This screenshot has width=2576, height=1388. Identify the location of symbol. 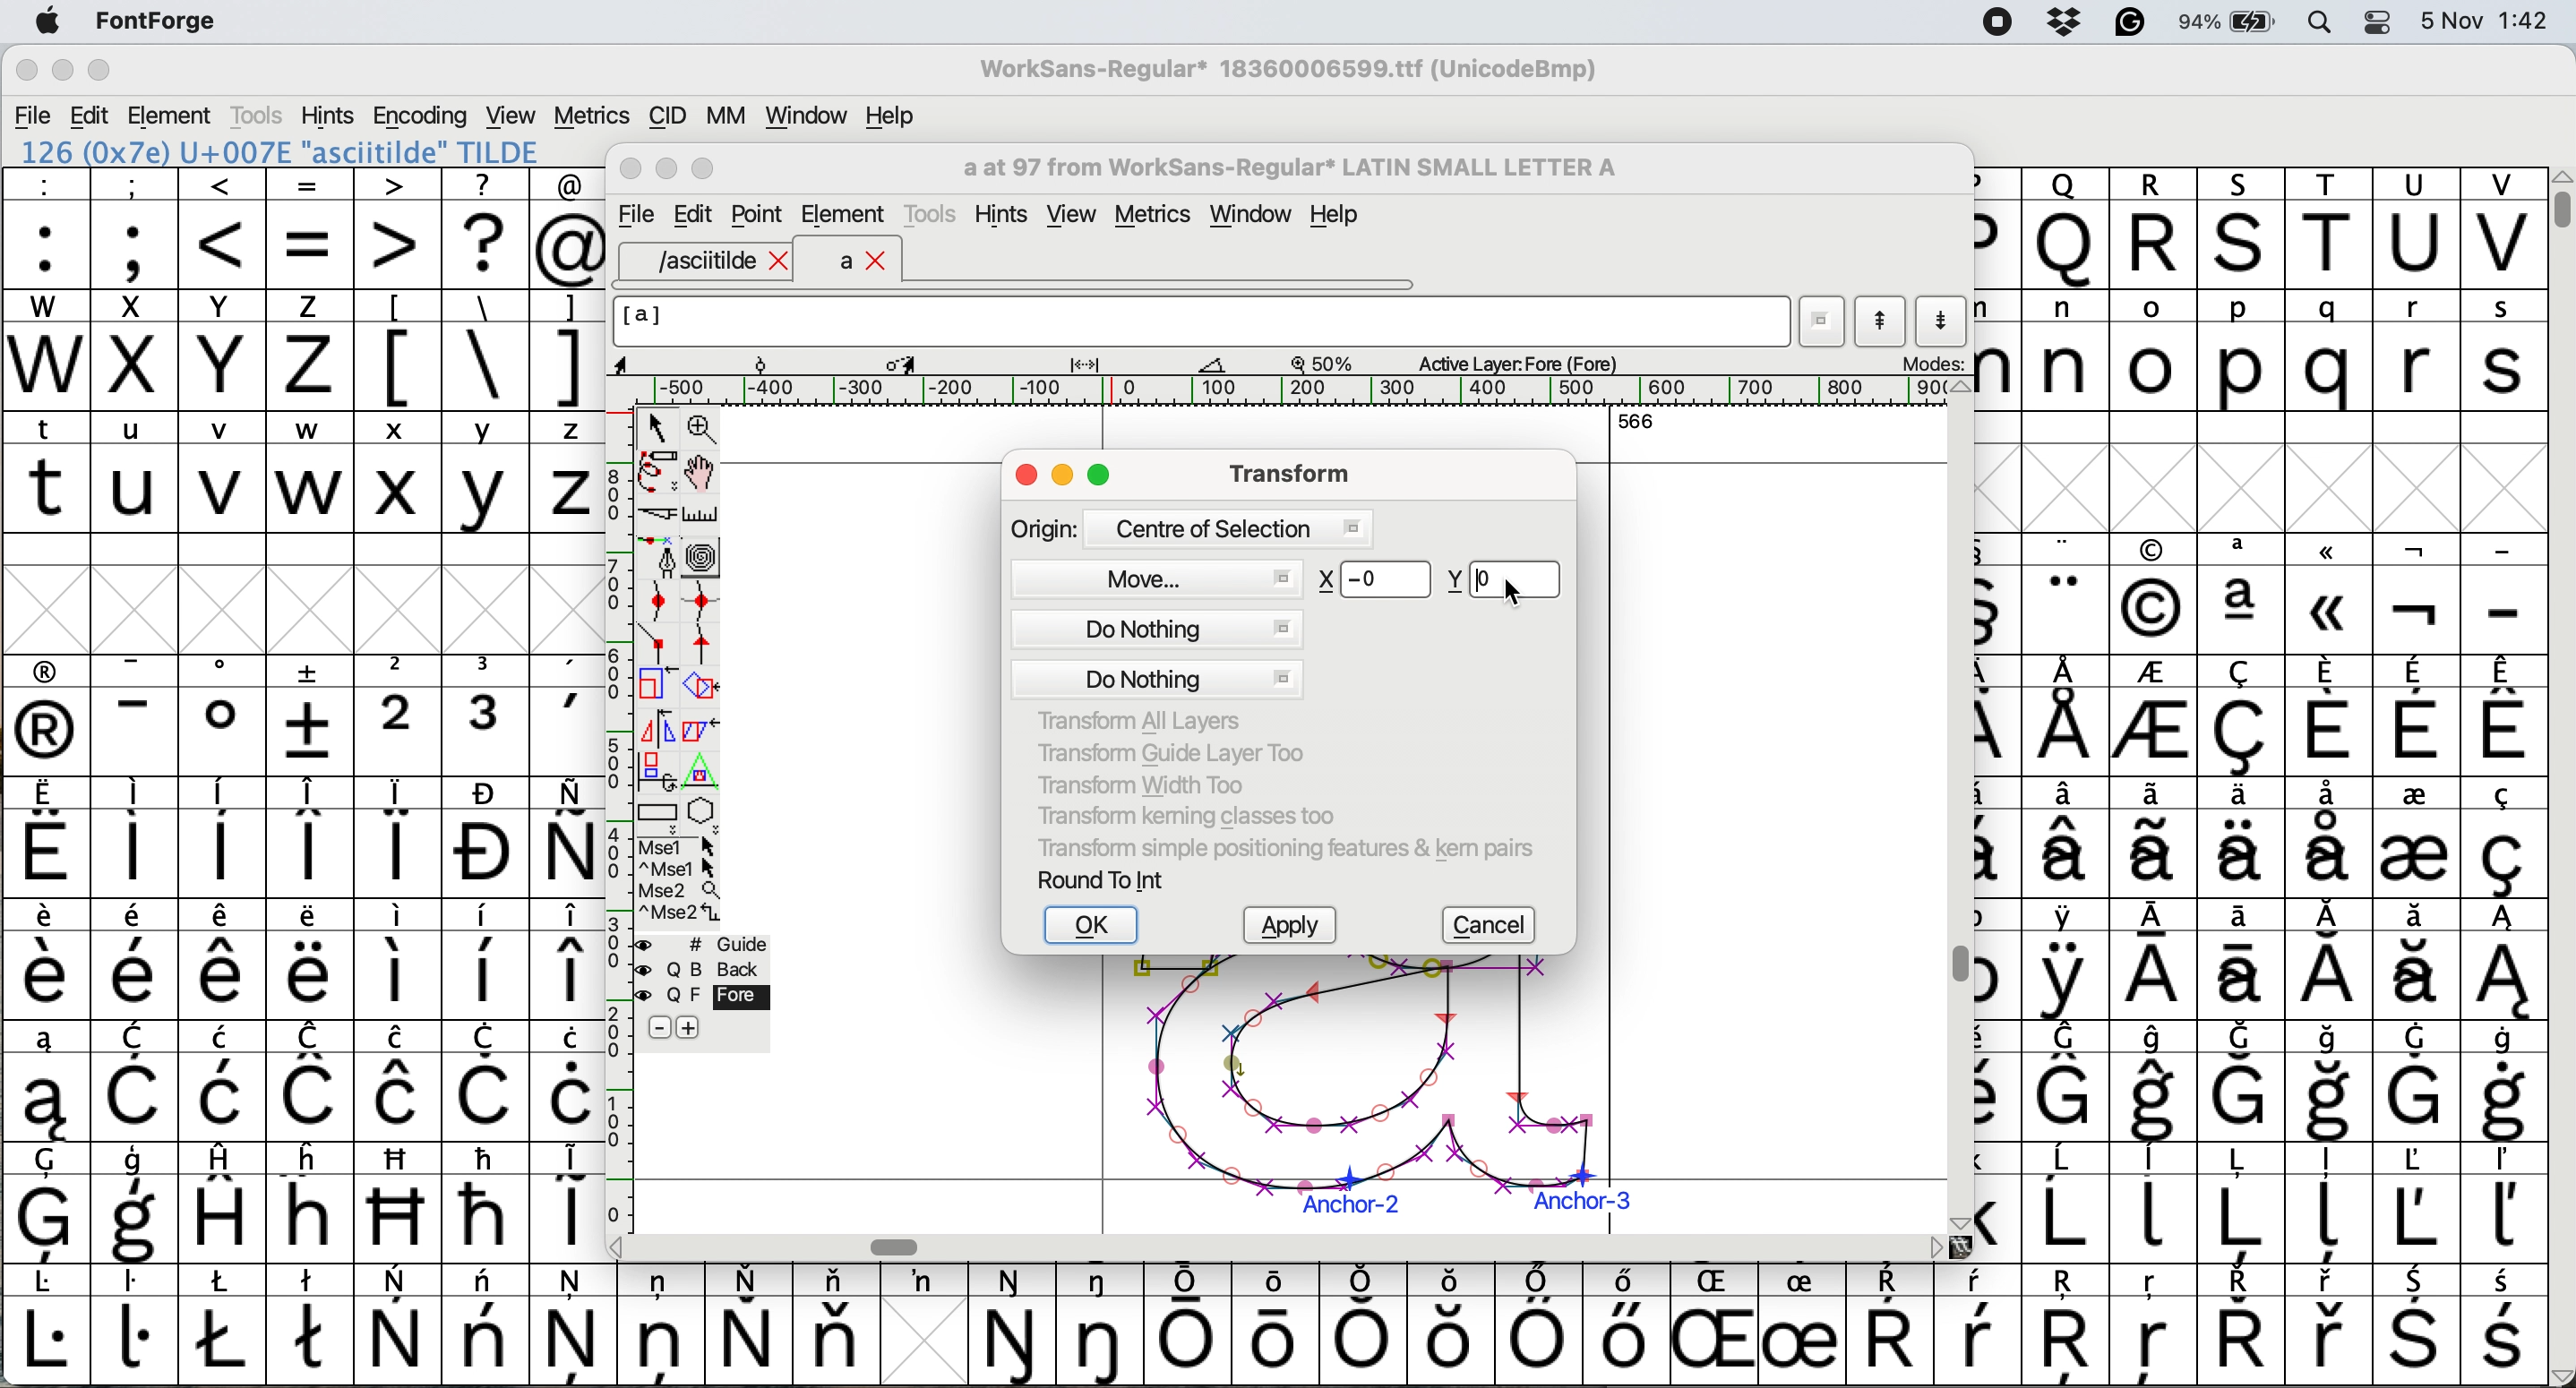
(661, 1322).